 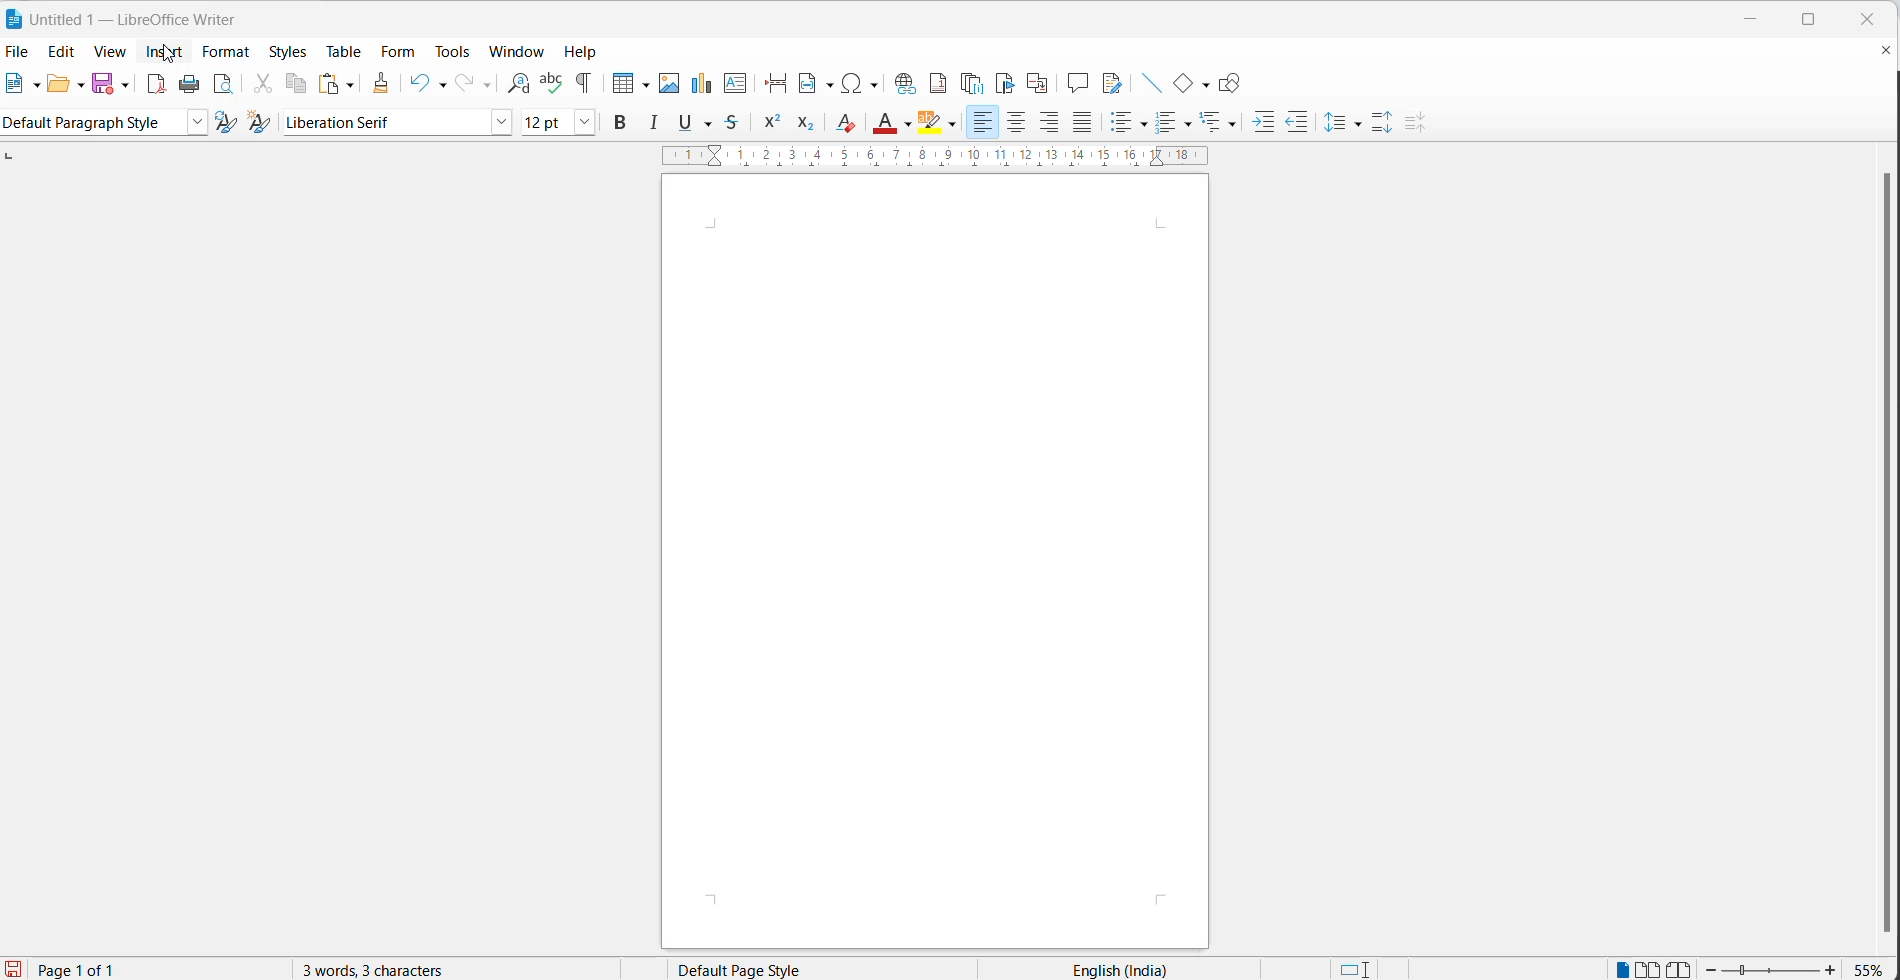 What do you see at coordinates (450, 50) in the screenshot?
I see `tools` at bounding box center [450, 50].